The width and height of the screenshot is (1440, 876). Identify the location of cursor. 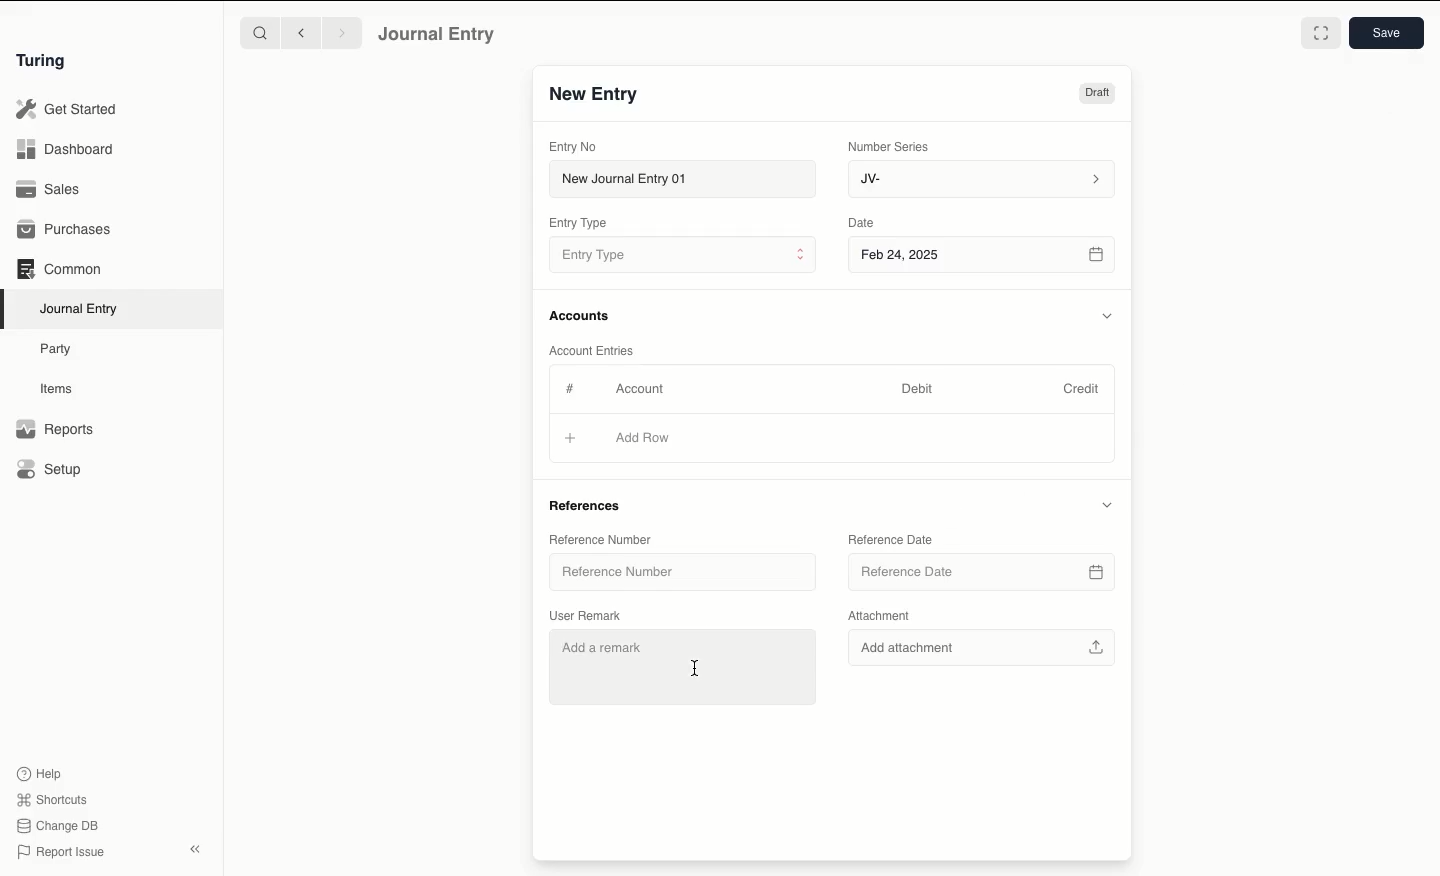
(693, 669).